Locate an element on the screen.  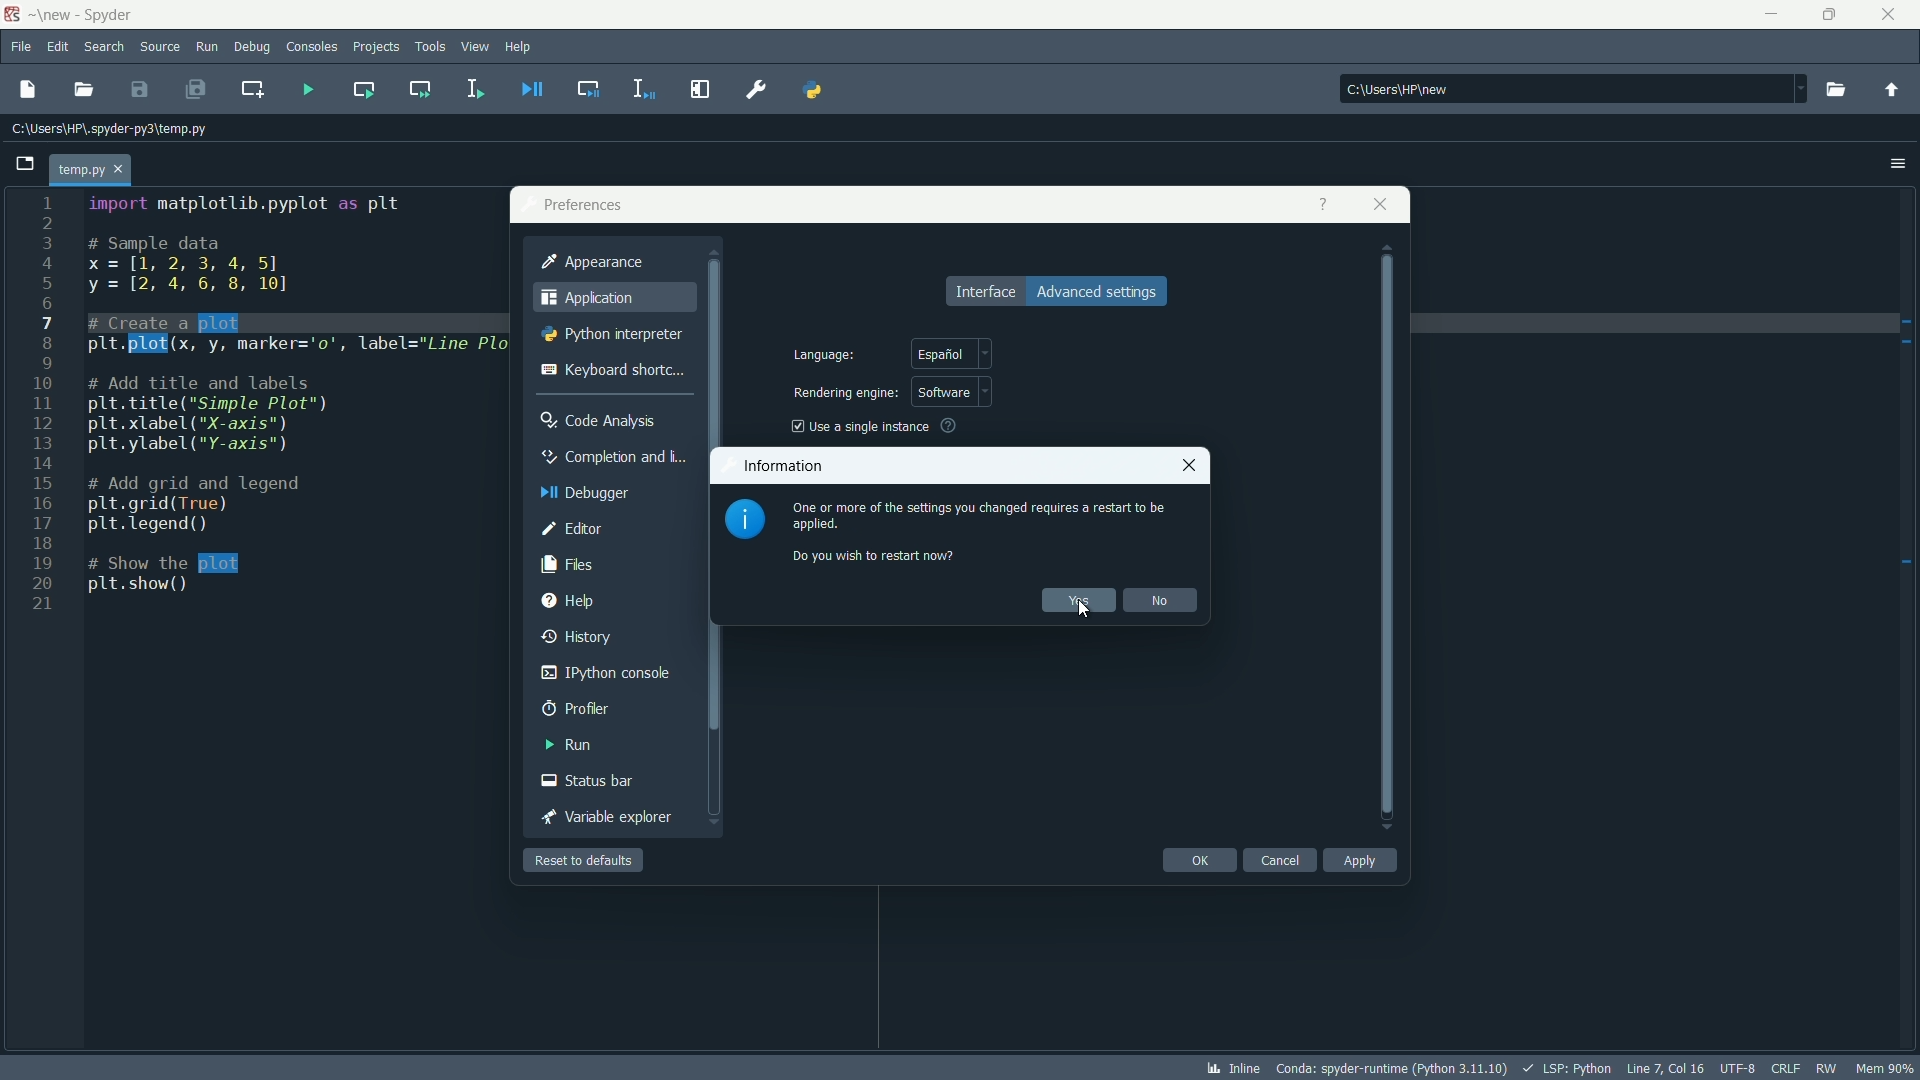
run selection is located at coordinates (472, 88).